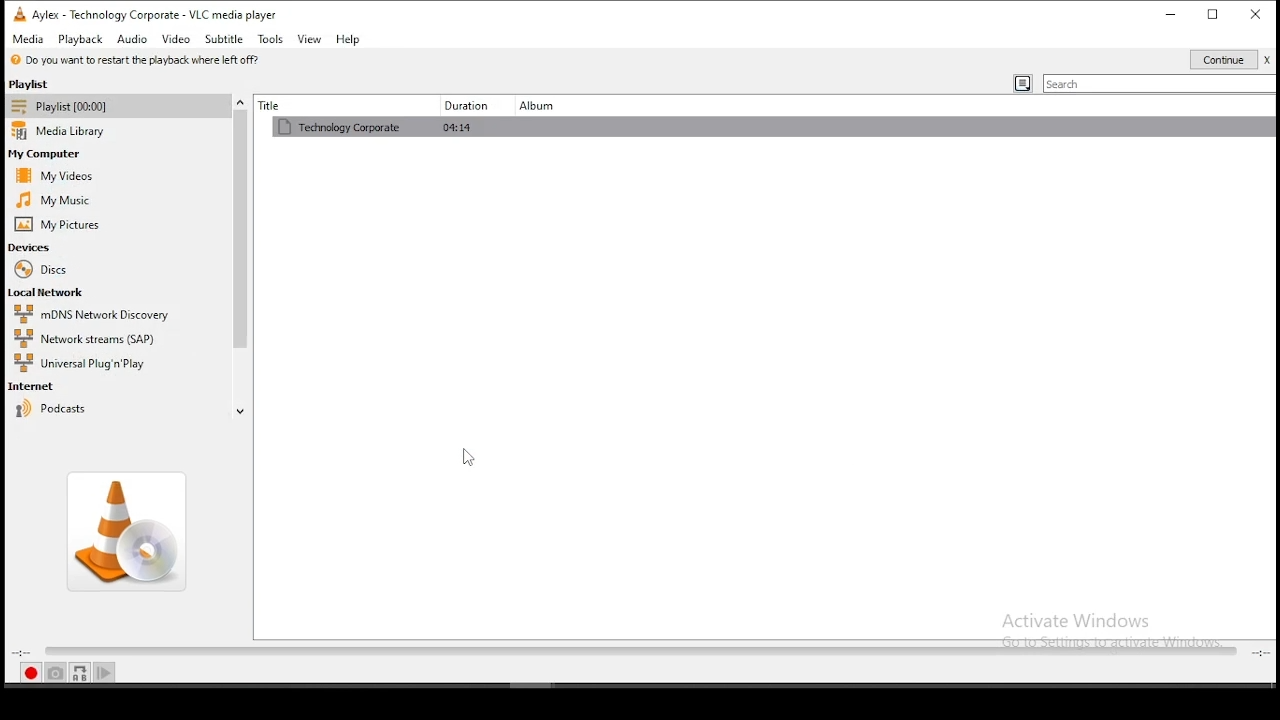 This screenshot has height=720, width=1280. I want to click on technology corporate, so click(716, 129).